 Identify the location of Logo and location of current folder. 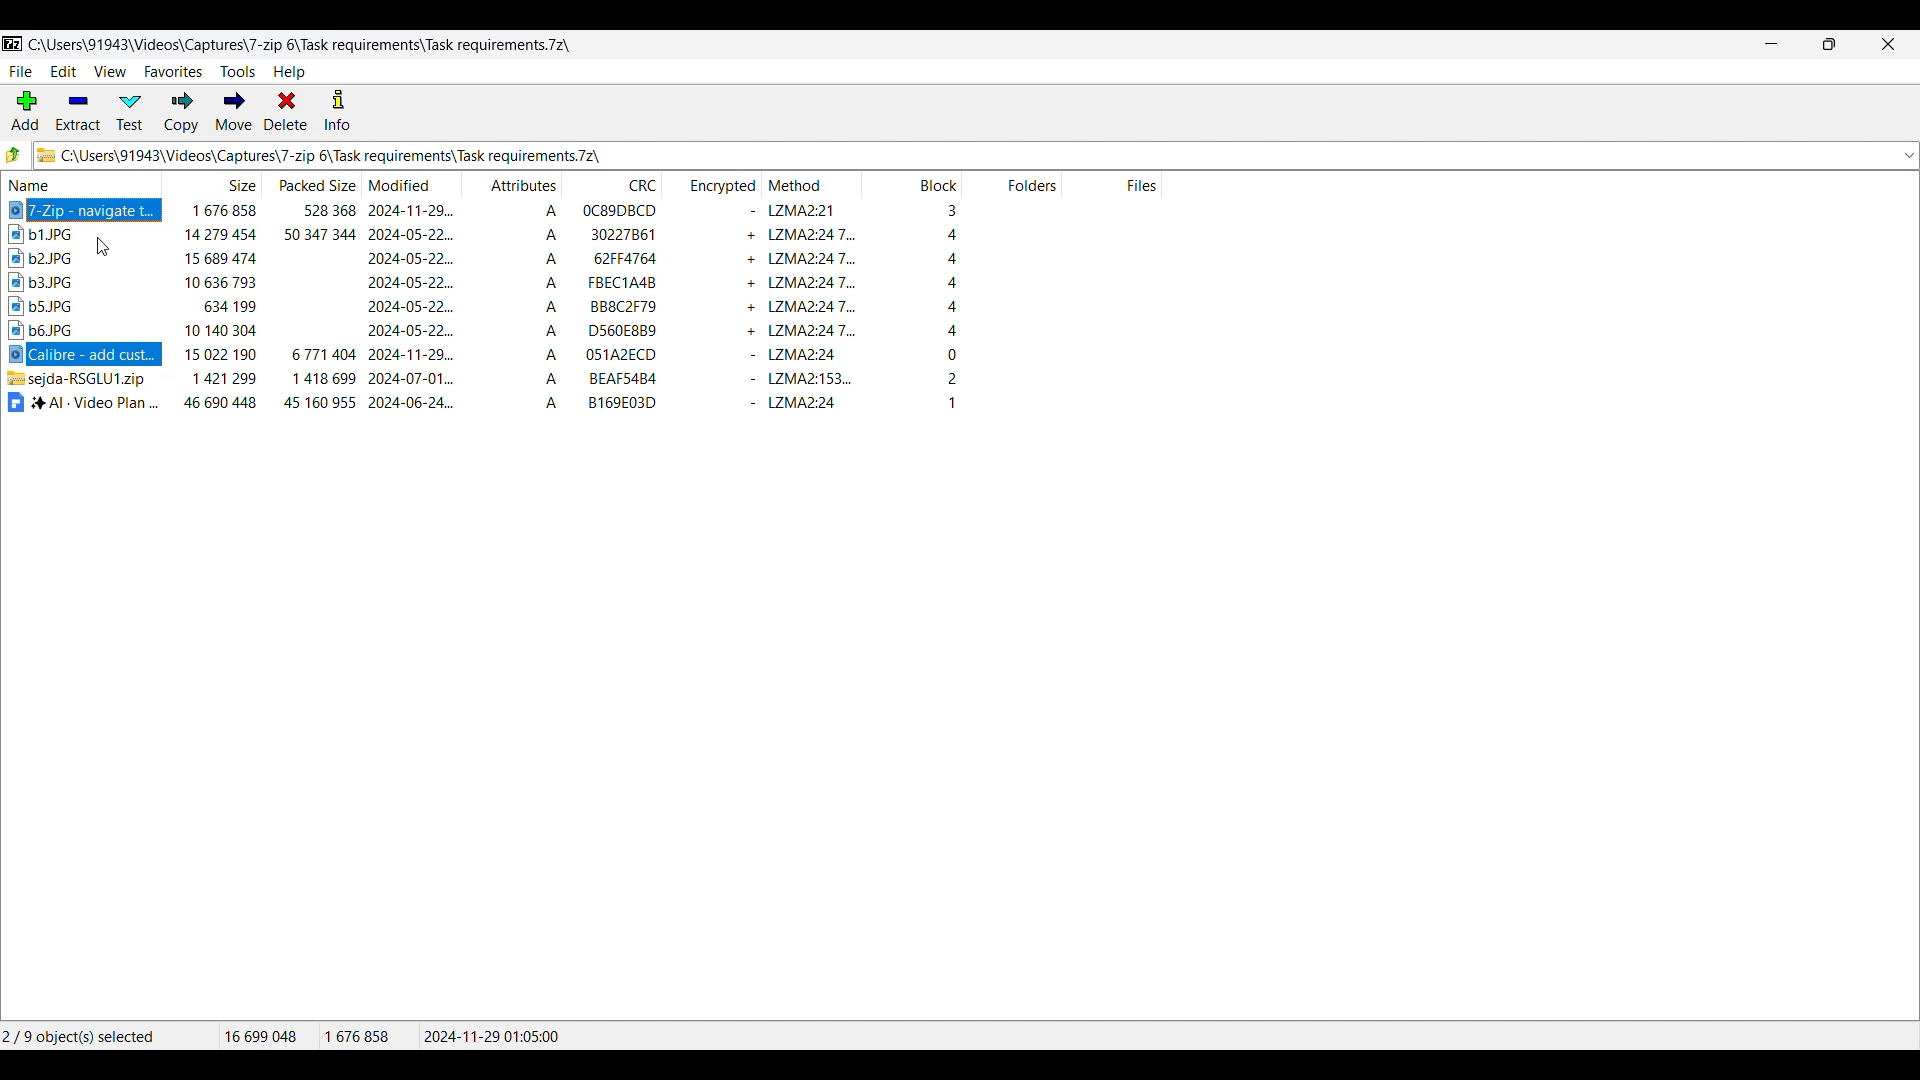
(964, 155).